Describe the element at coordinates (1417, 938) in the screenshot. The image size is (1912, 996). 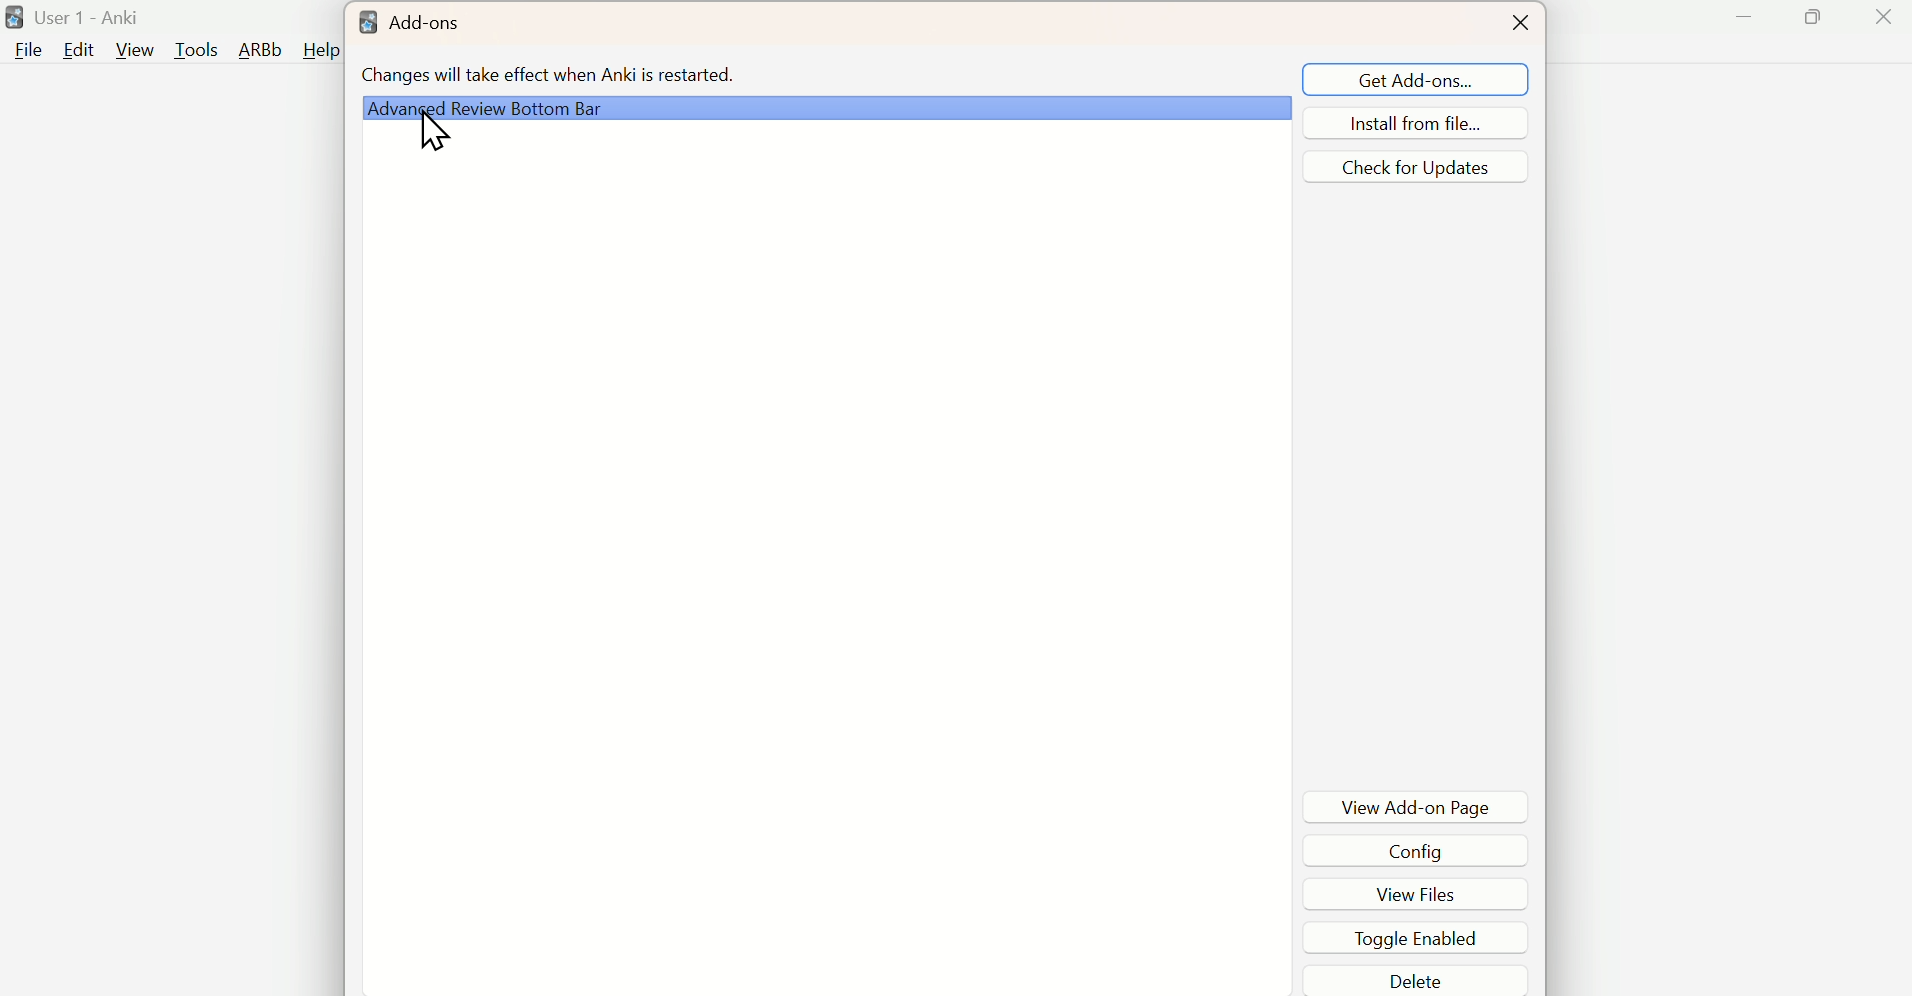
I see `Toggle Enabled` at that location.